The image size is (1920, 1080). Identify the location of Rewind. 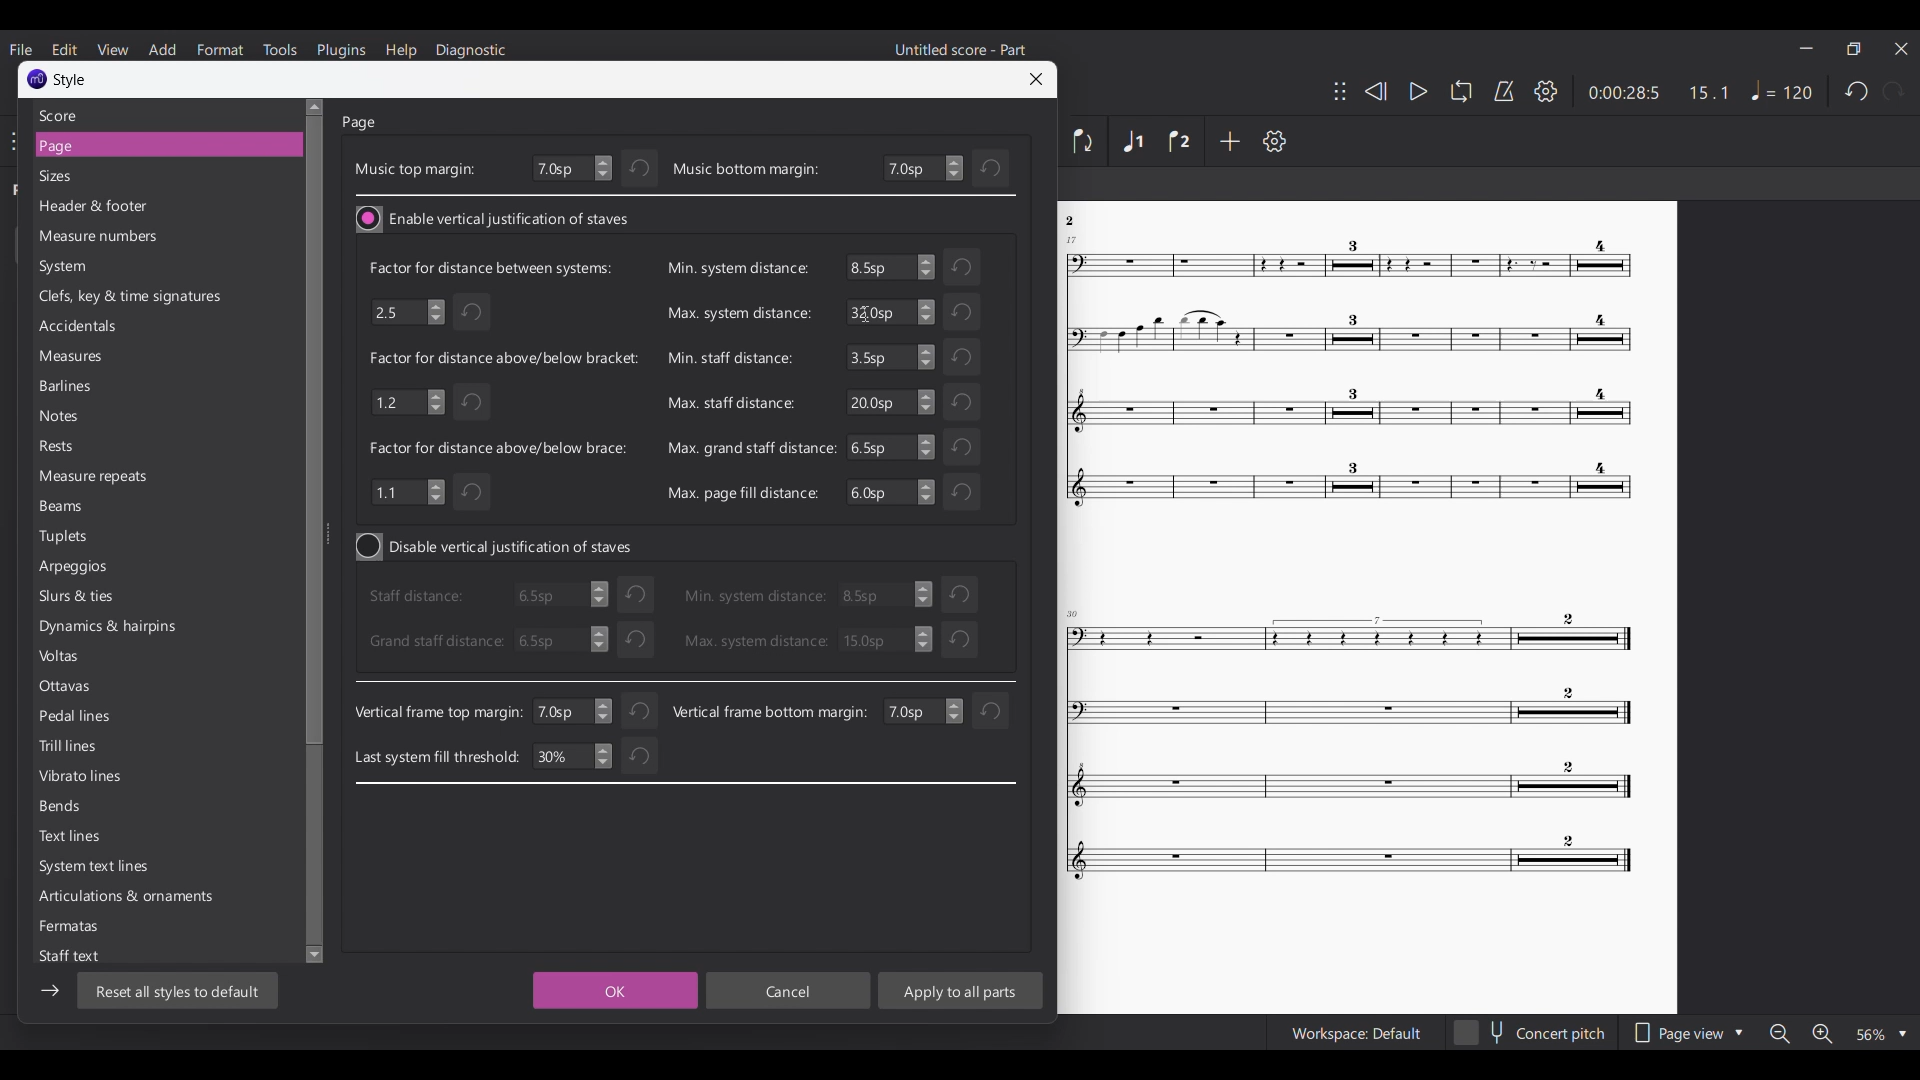
(1376, 91).